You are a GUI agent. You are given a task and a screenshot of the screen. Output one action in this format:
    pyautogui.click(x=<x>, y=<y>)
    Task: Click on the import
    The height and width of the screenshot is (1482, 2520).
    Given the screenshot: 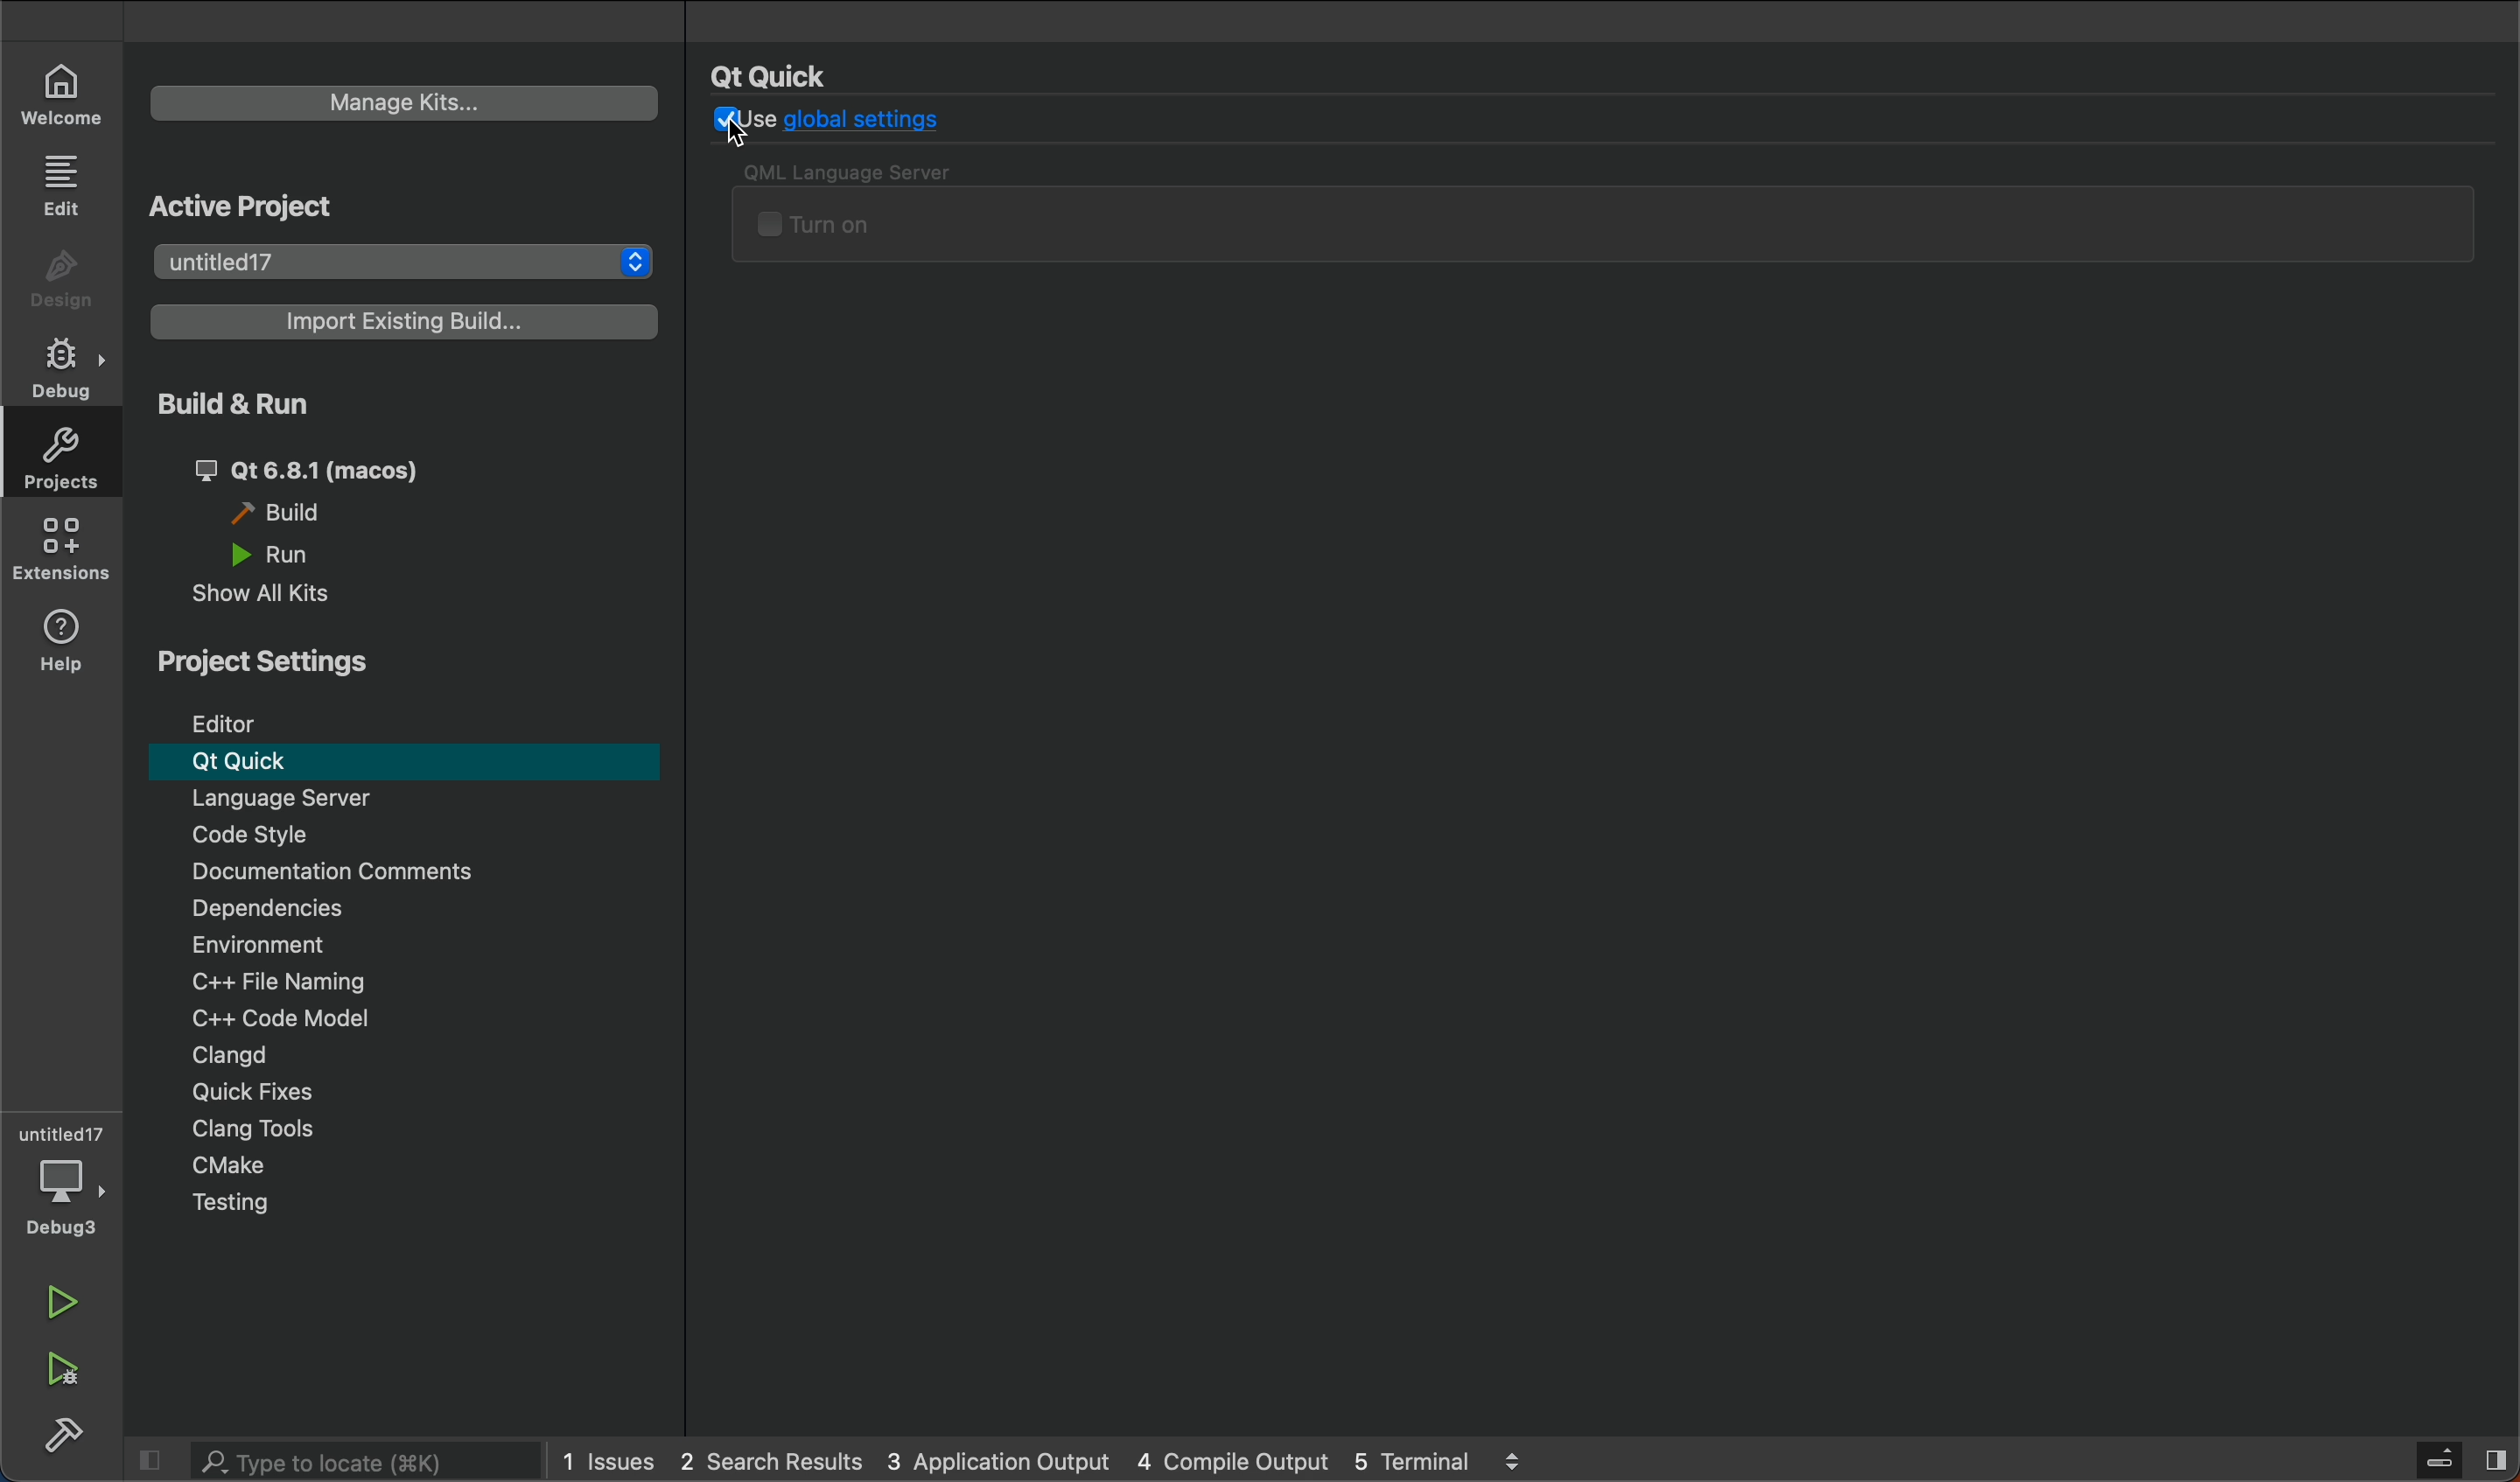 What is the action you would take?
    pyautogui.click(x=394, y=321)
    